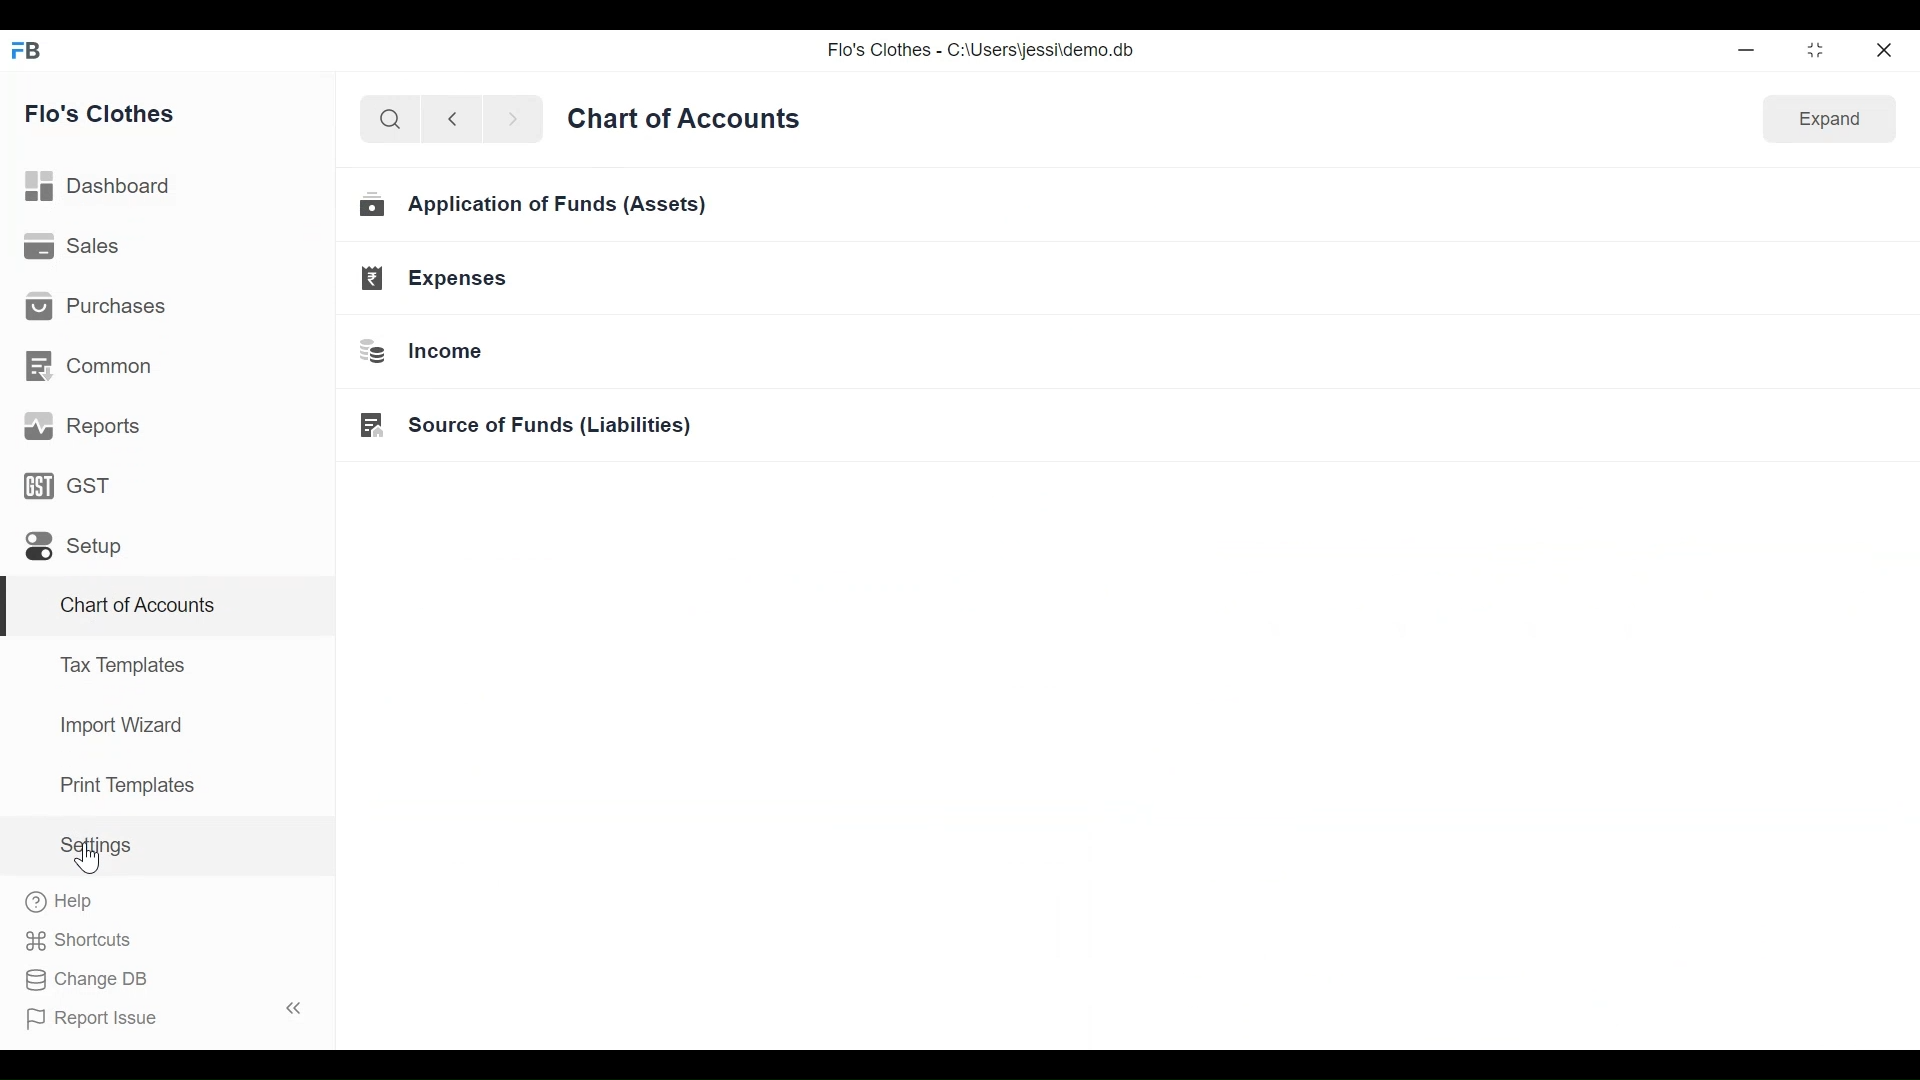 The image size is (1920, 1080). What do you see at coordinates (66, 485) in the screenshot?
I see `GST` at bounding box center [66, 485].